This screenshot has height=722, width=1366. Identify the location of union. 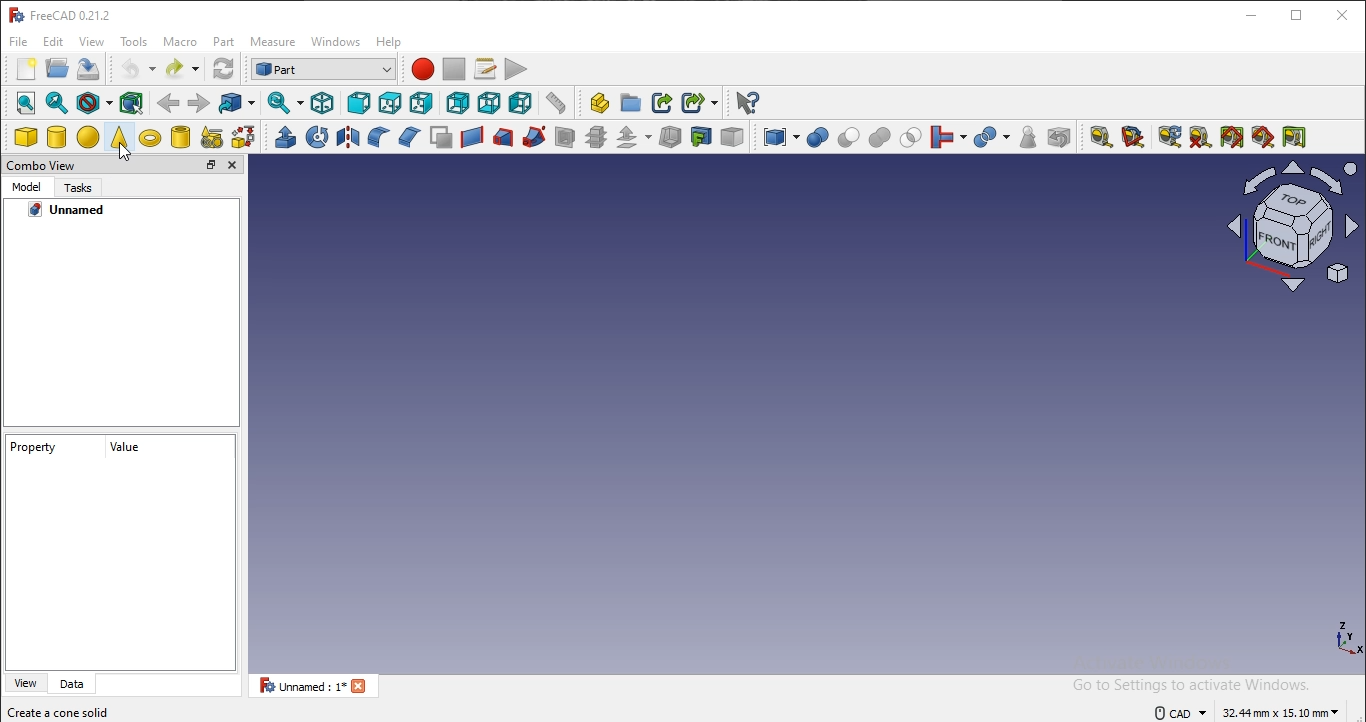
(878, 137).